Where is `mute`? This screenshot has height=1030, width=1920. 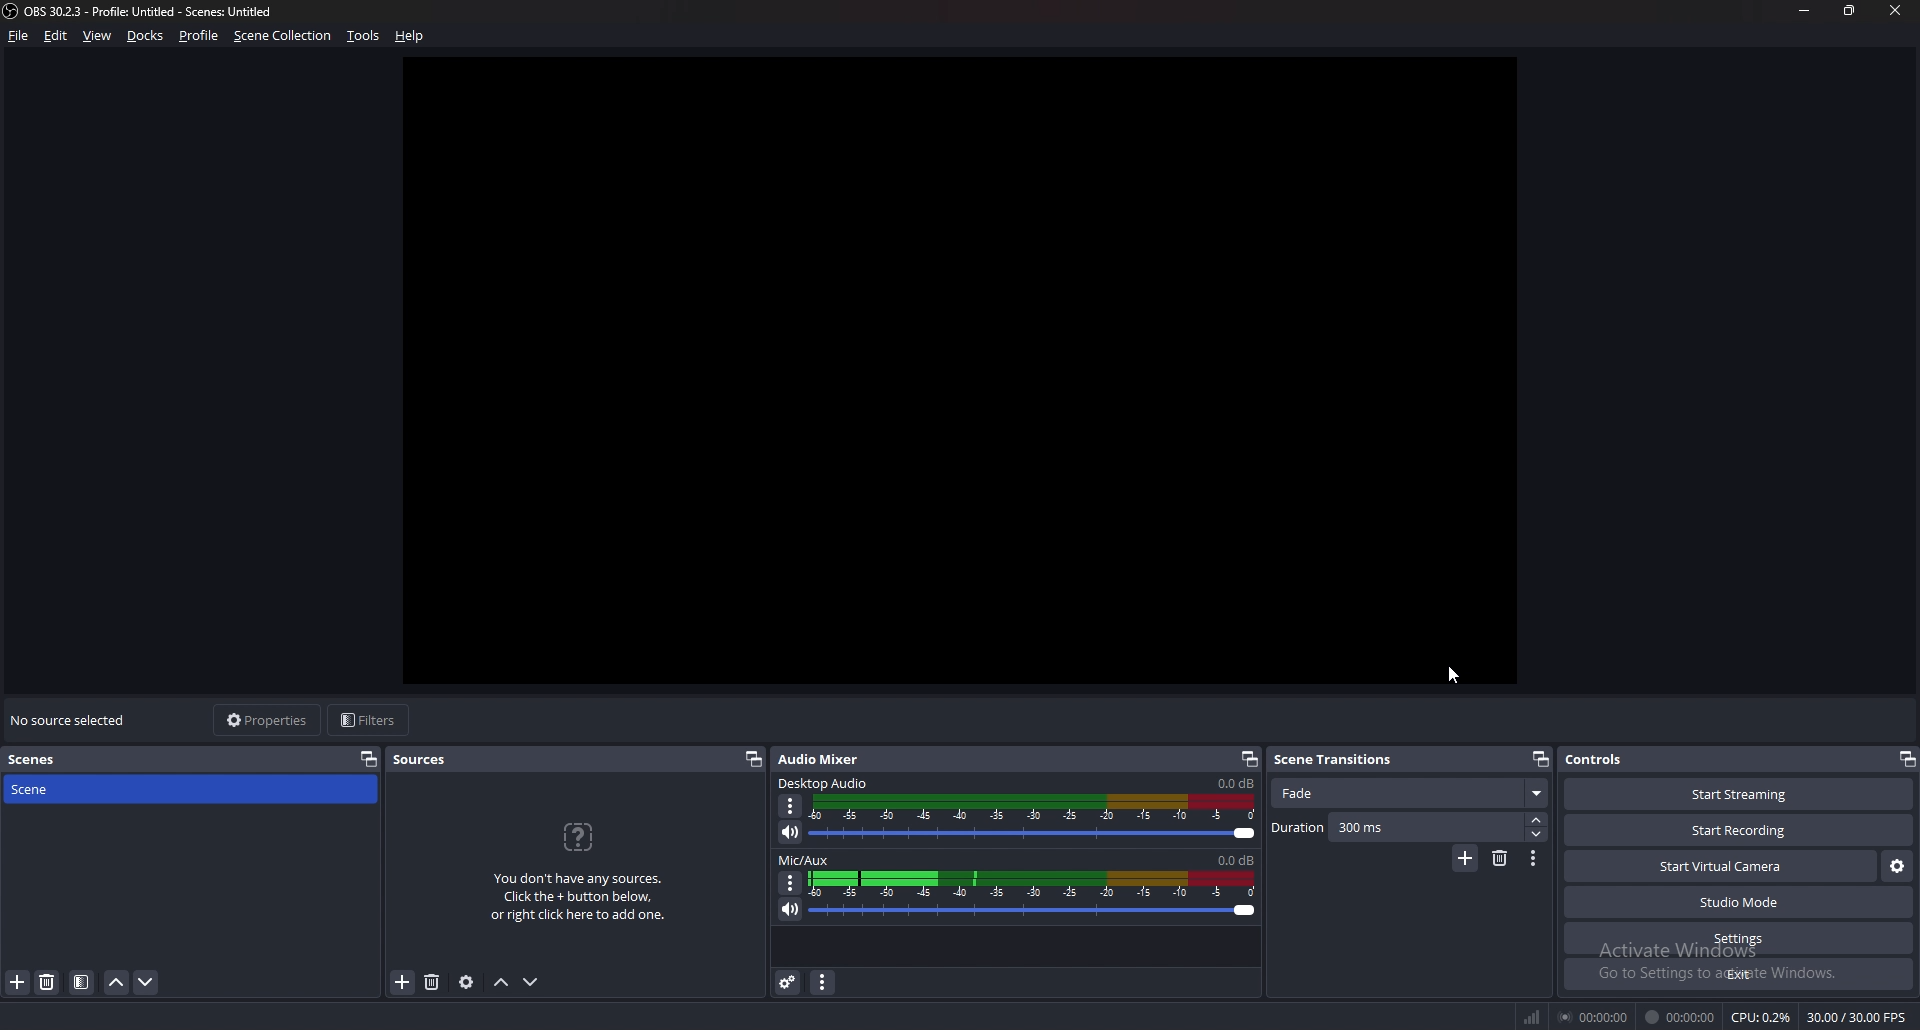 mute is located at coordinates (788, 909).